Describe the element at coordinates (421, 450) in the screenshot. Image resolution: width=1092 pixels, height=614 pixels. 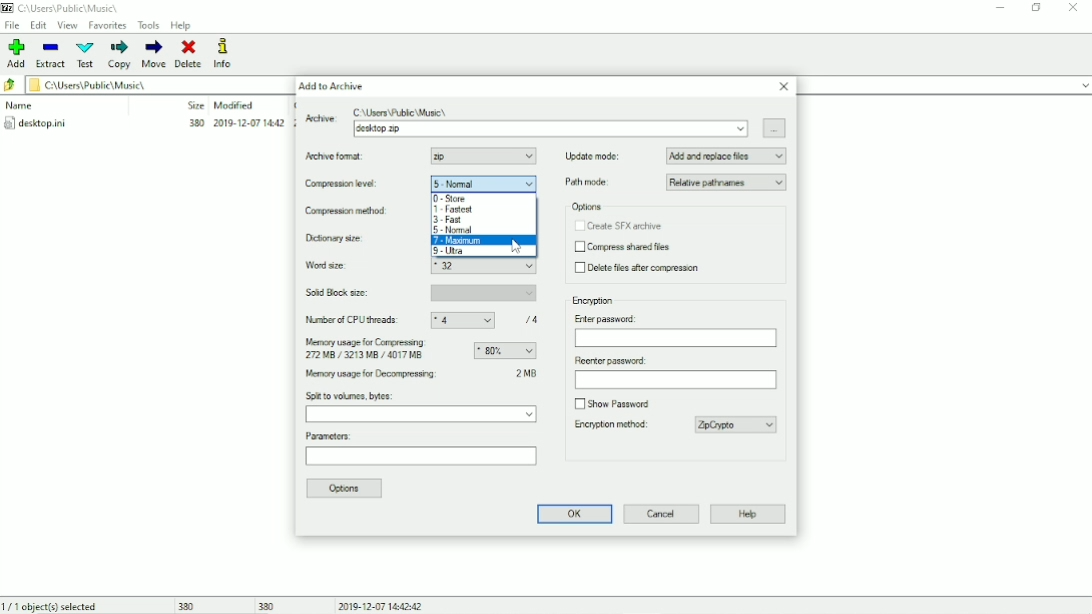
I see `Parameters` at that location.